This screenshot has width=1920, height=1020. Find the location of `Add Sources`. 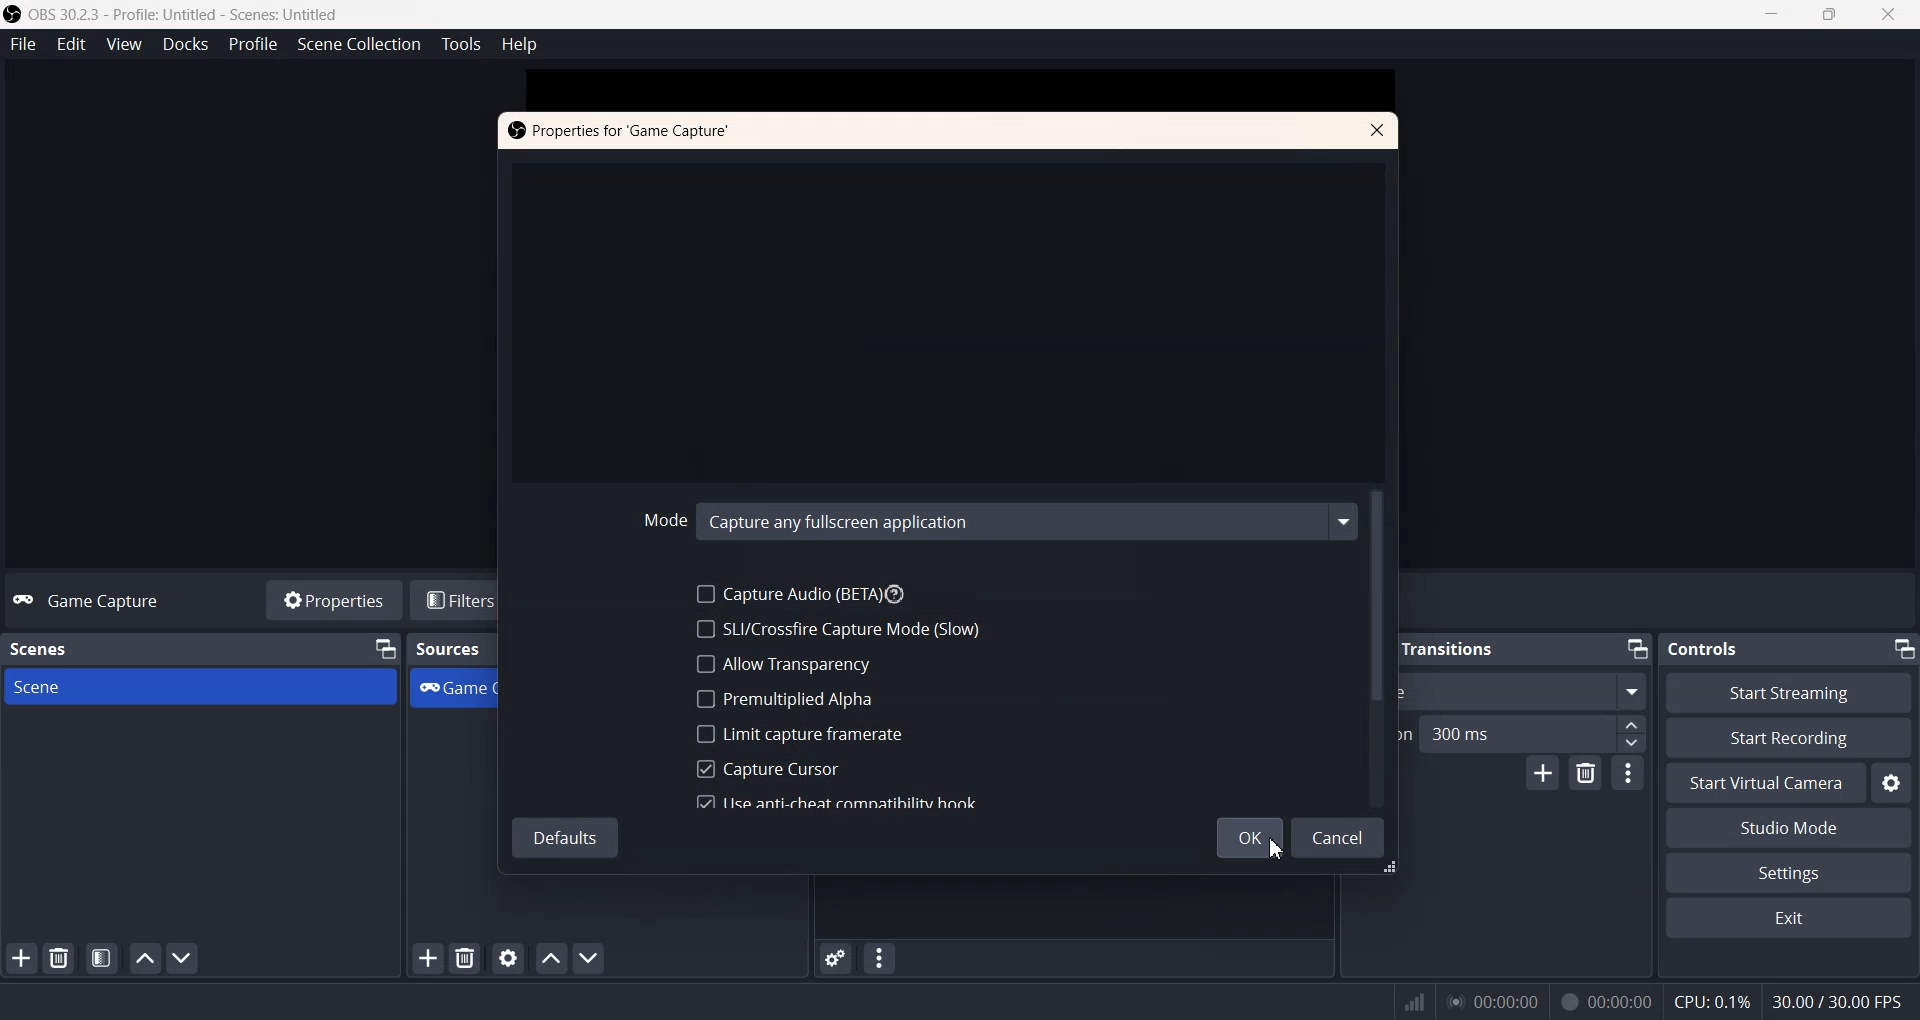

Add Sources is located at coordinates (427, 960).